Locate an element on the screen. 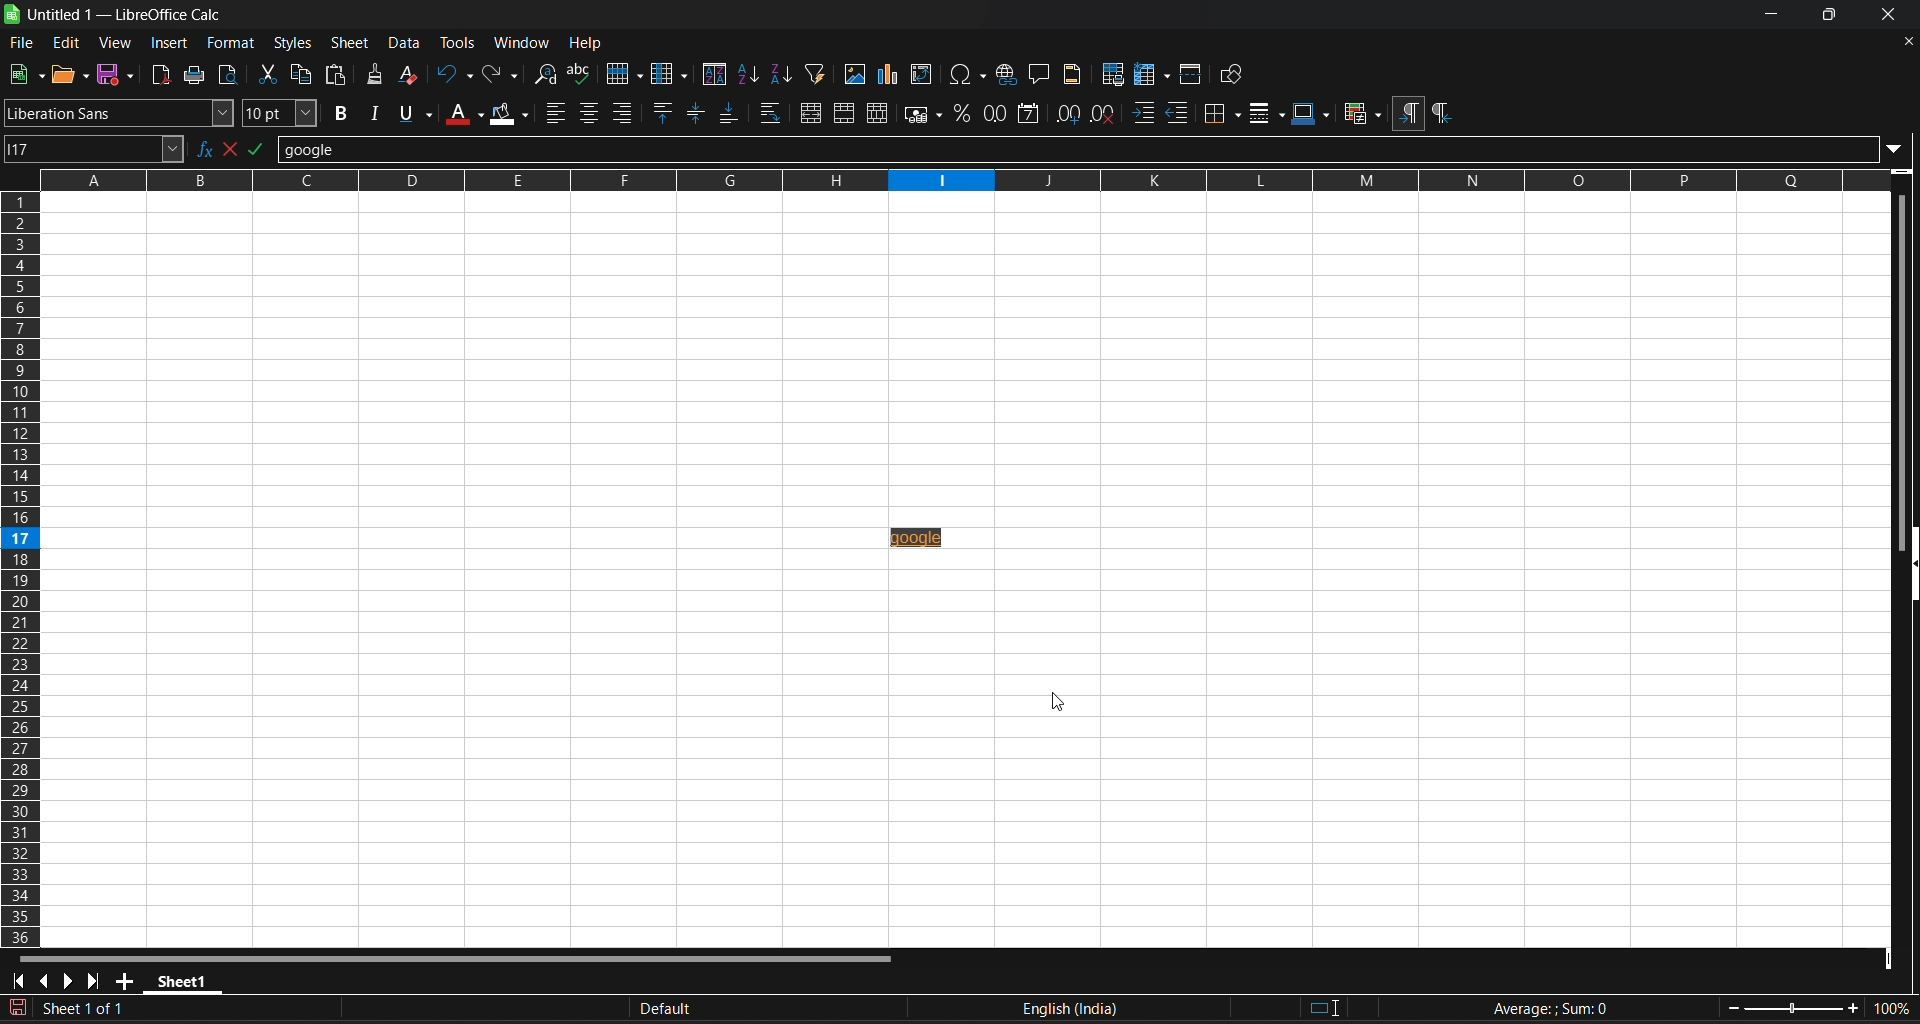 The width and height of the screenshot is (1920, 1024). font name is located at coordinates (119, 112).